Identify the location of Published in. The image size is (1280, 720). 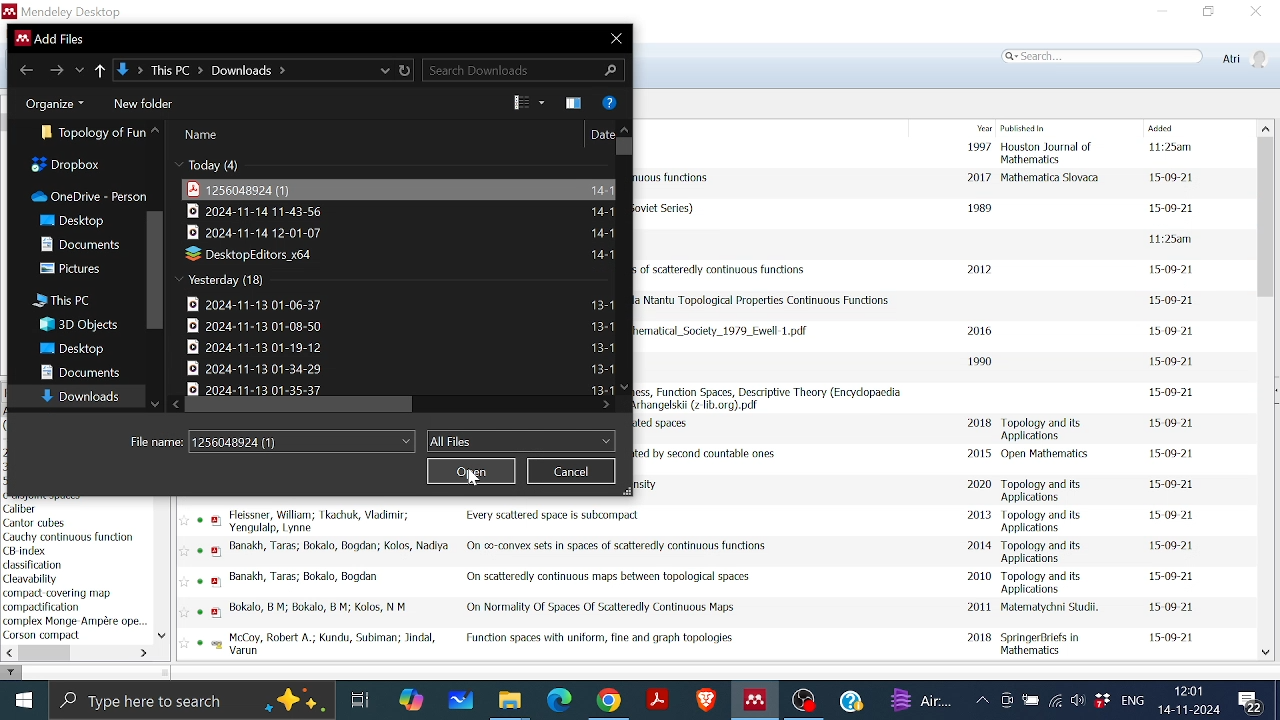
(1045, 551).